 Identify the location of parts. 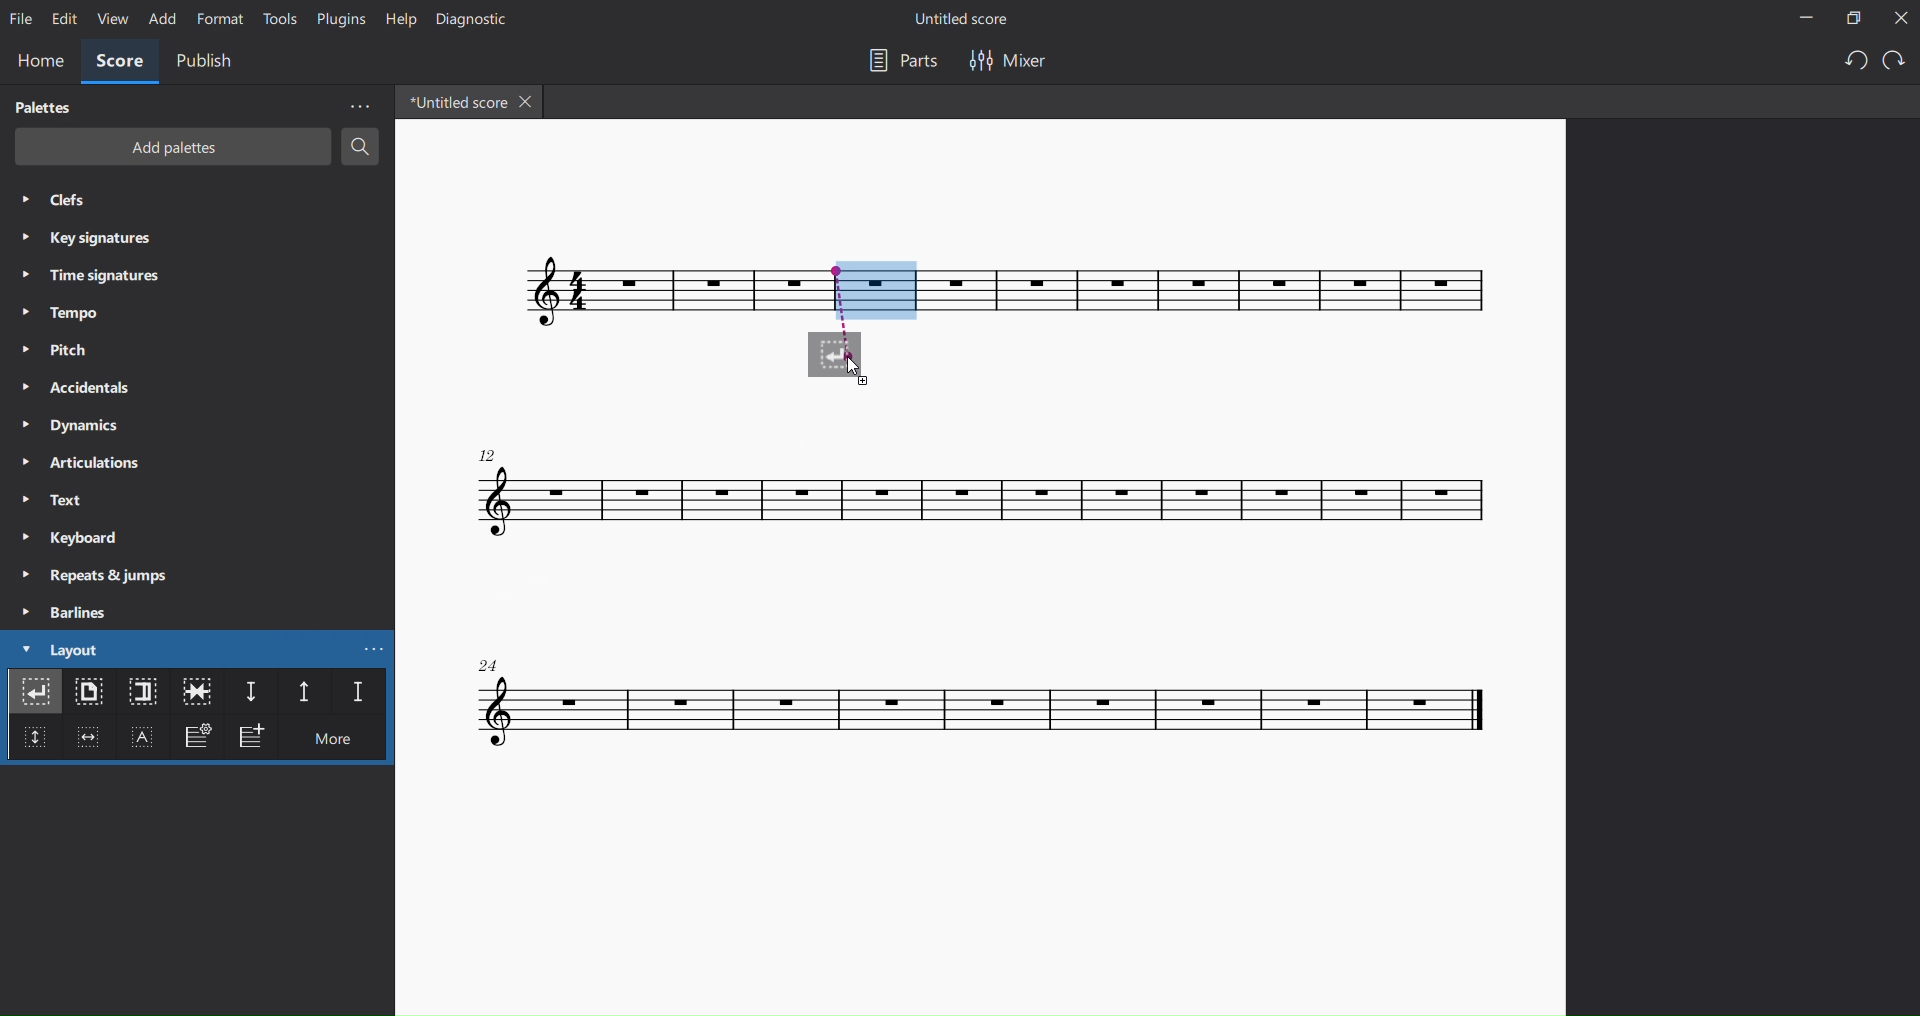
(896, 61).